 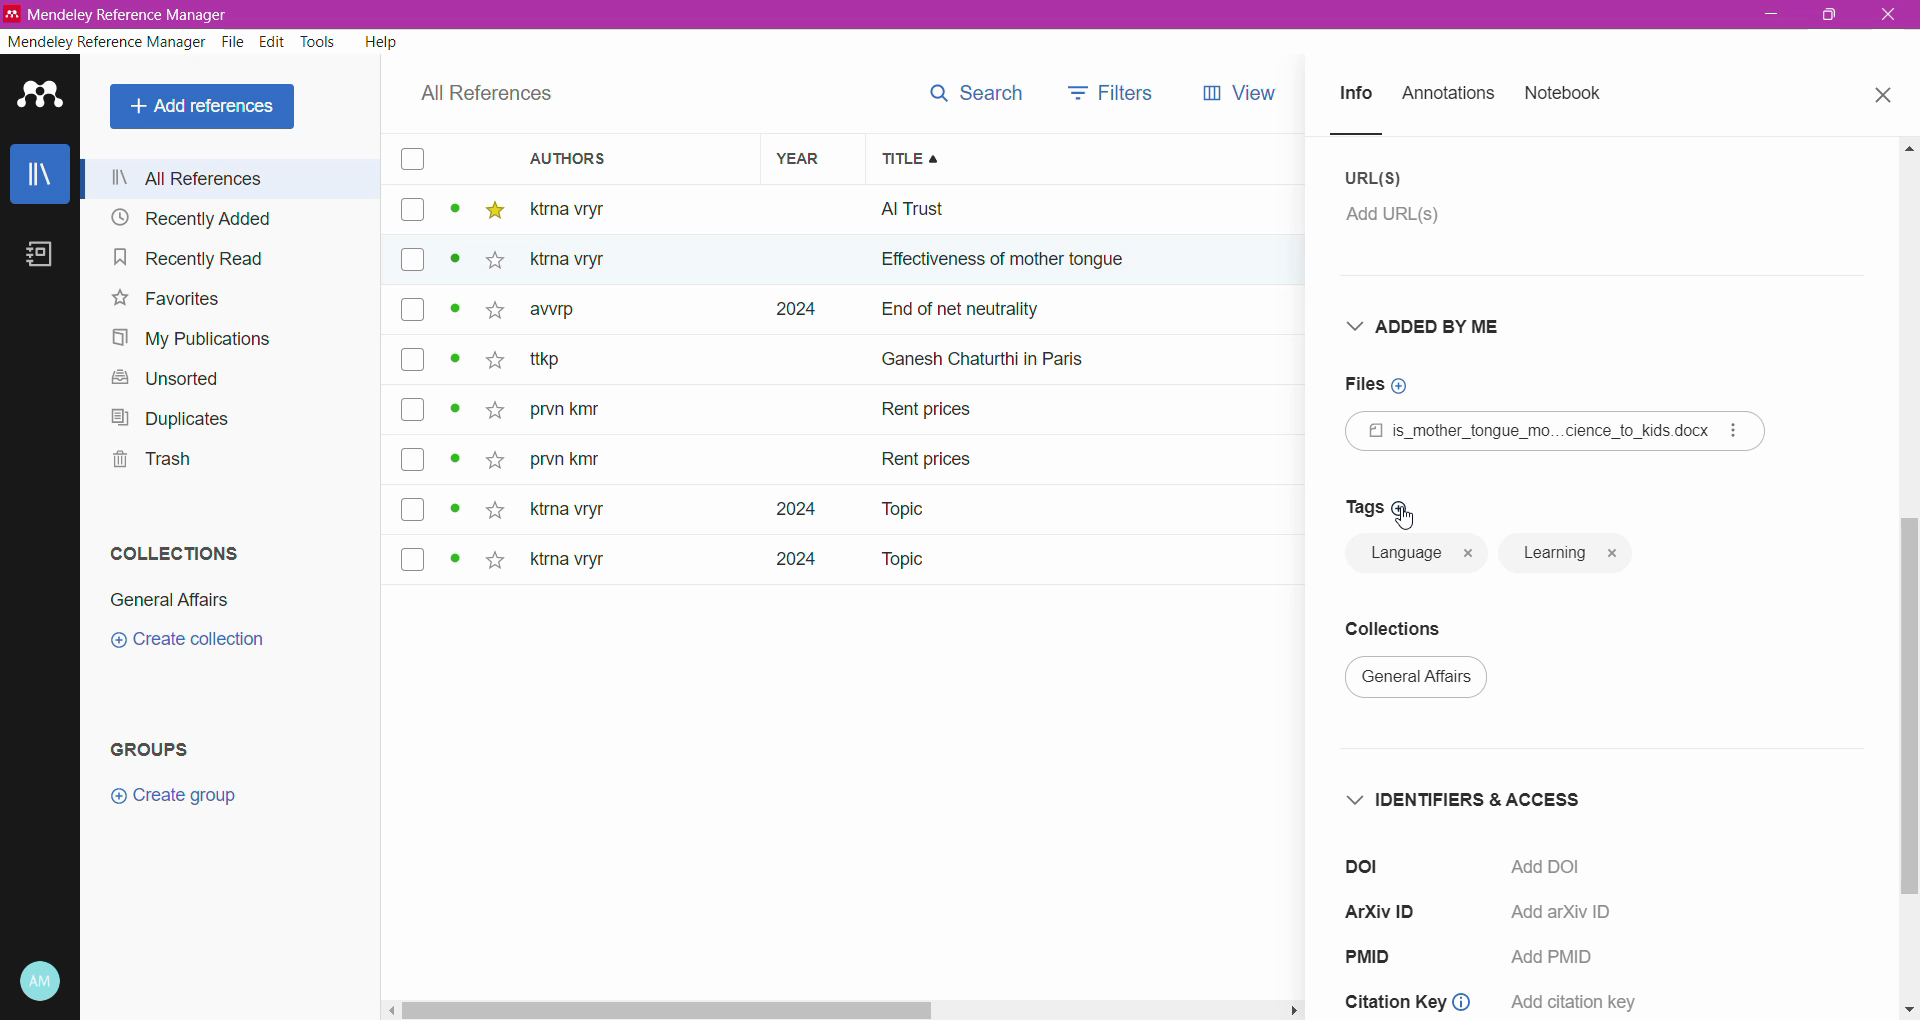 I want to click on dot , so click(x=454, y=465).